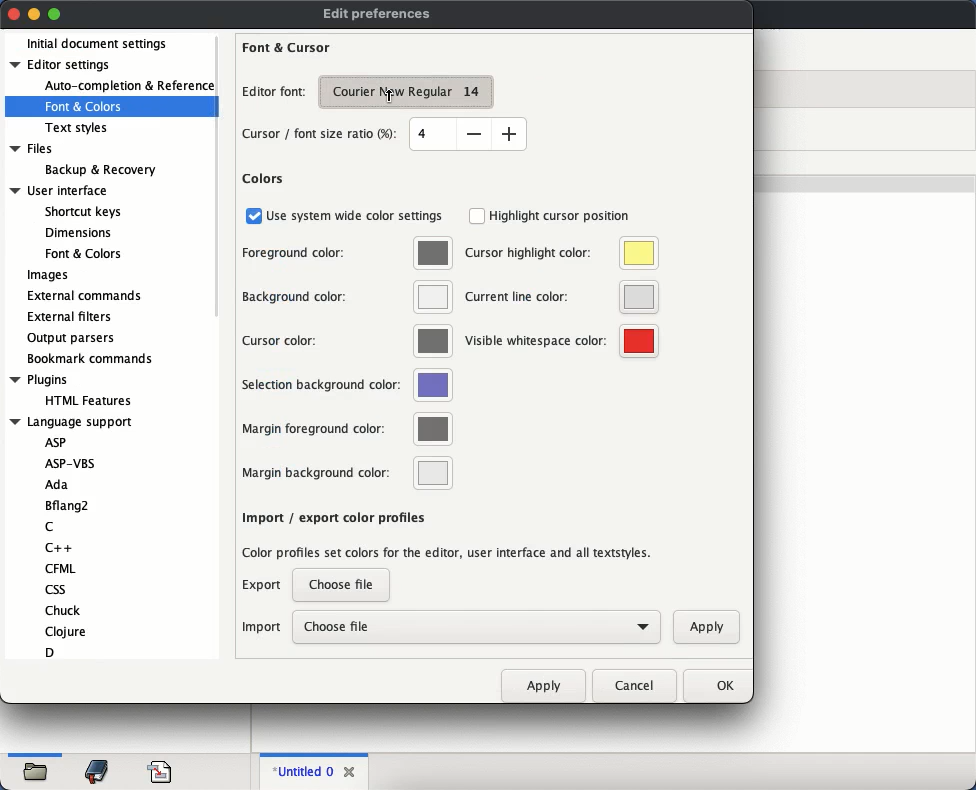 This screenshot has height=790, width=976. I want to click on edit preferences, so click(377, 15).